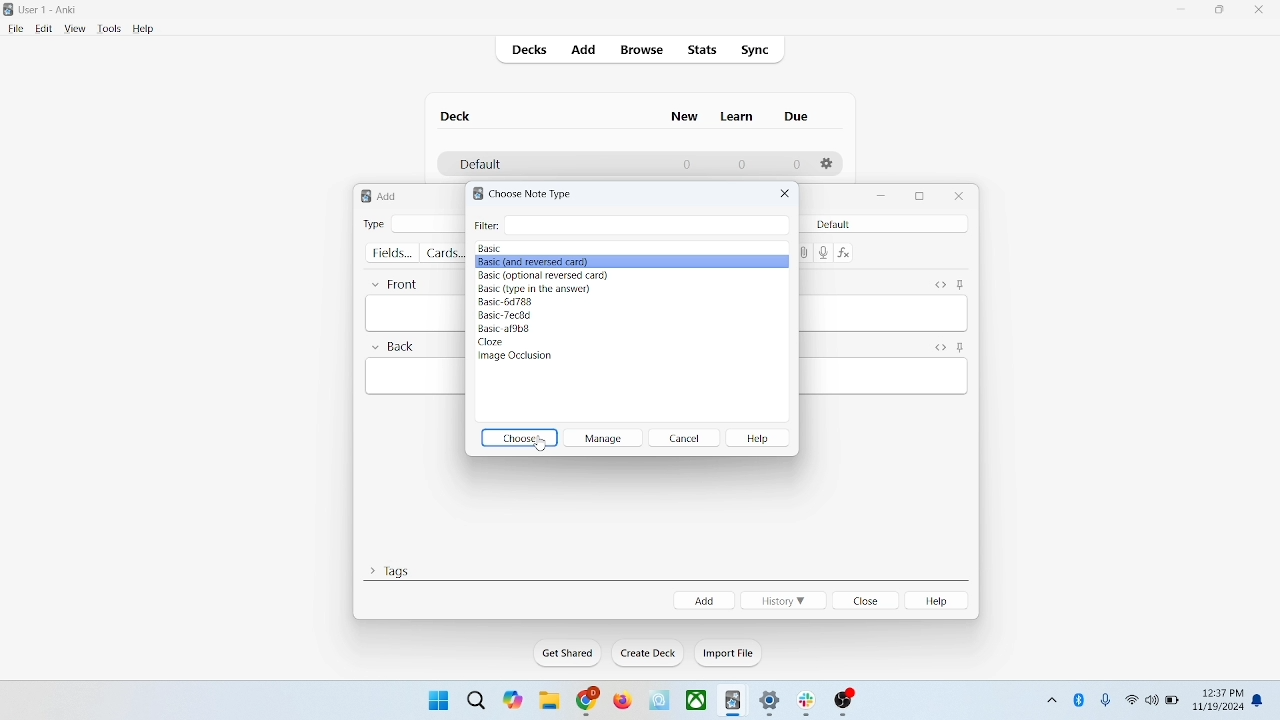 This screenshot has height=720, width=1280. I want to click on attachment, so click(804, 252).